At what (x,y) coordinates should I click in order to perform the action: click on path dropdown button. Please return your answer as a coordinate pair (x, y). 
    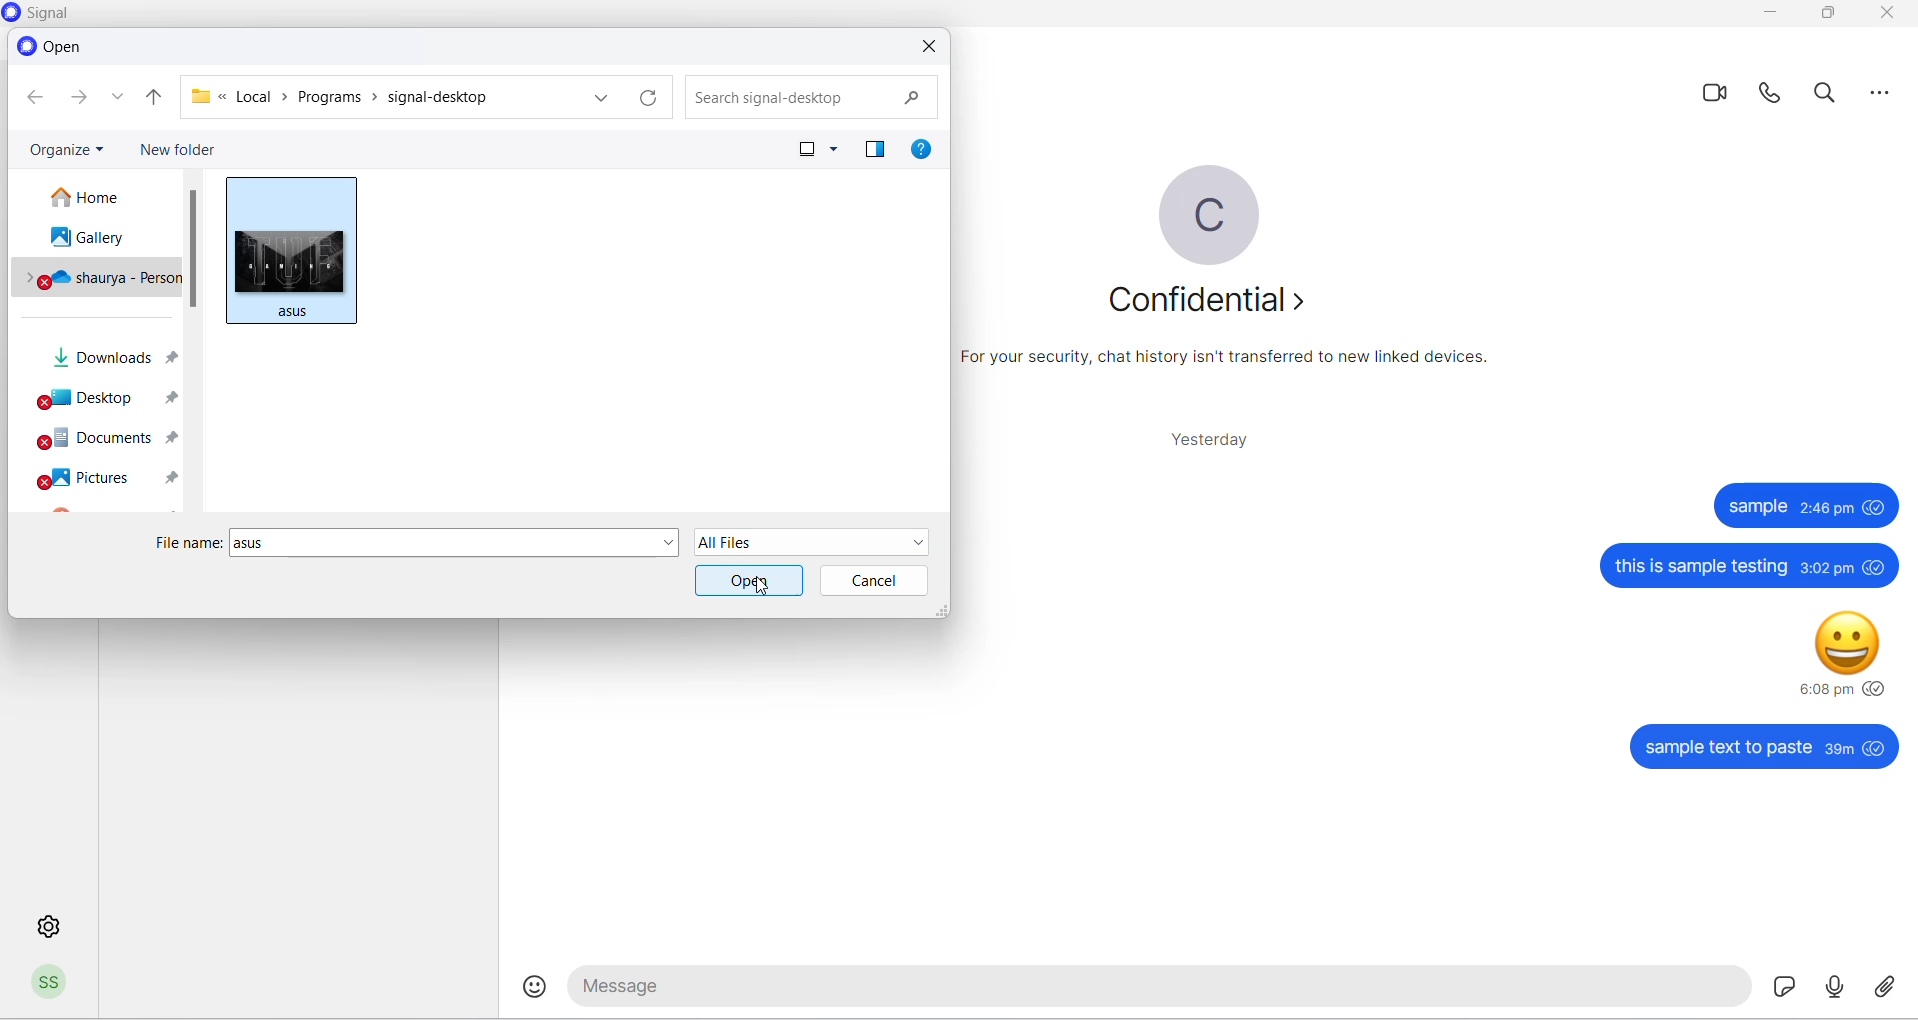
    Looking at the image, I should click on (599, 97).